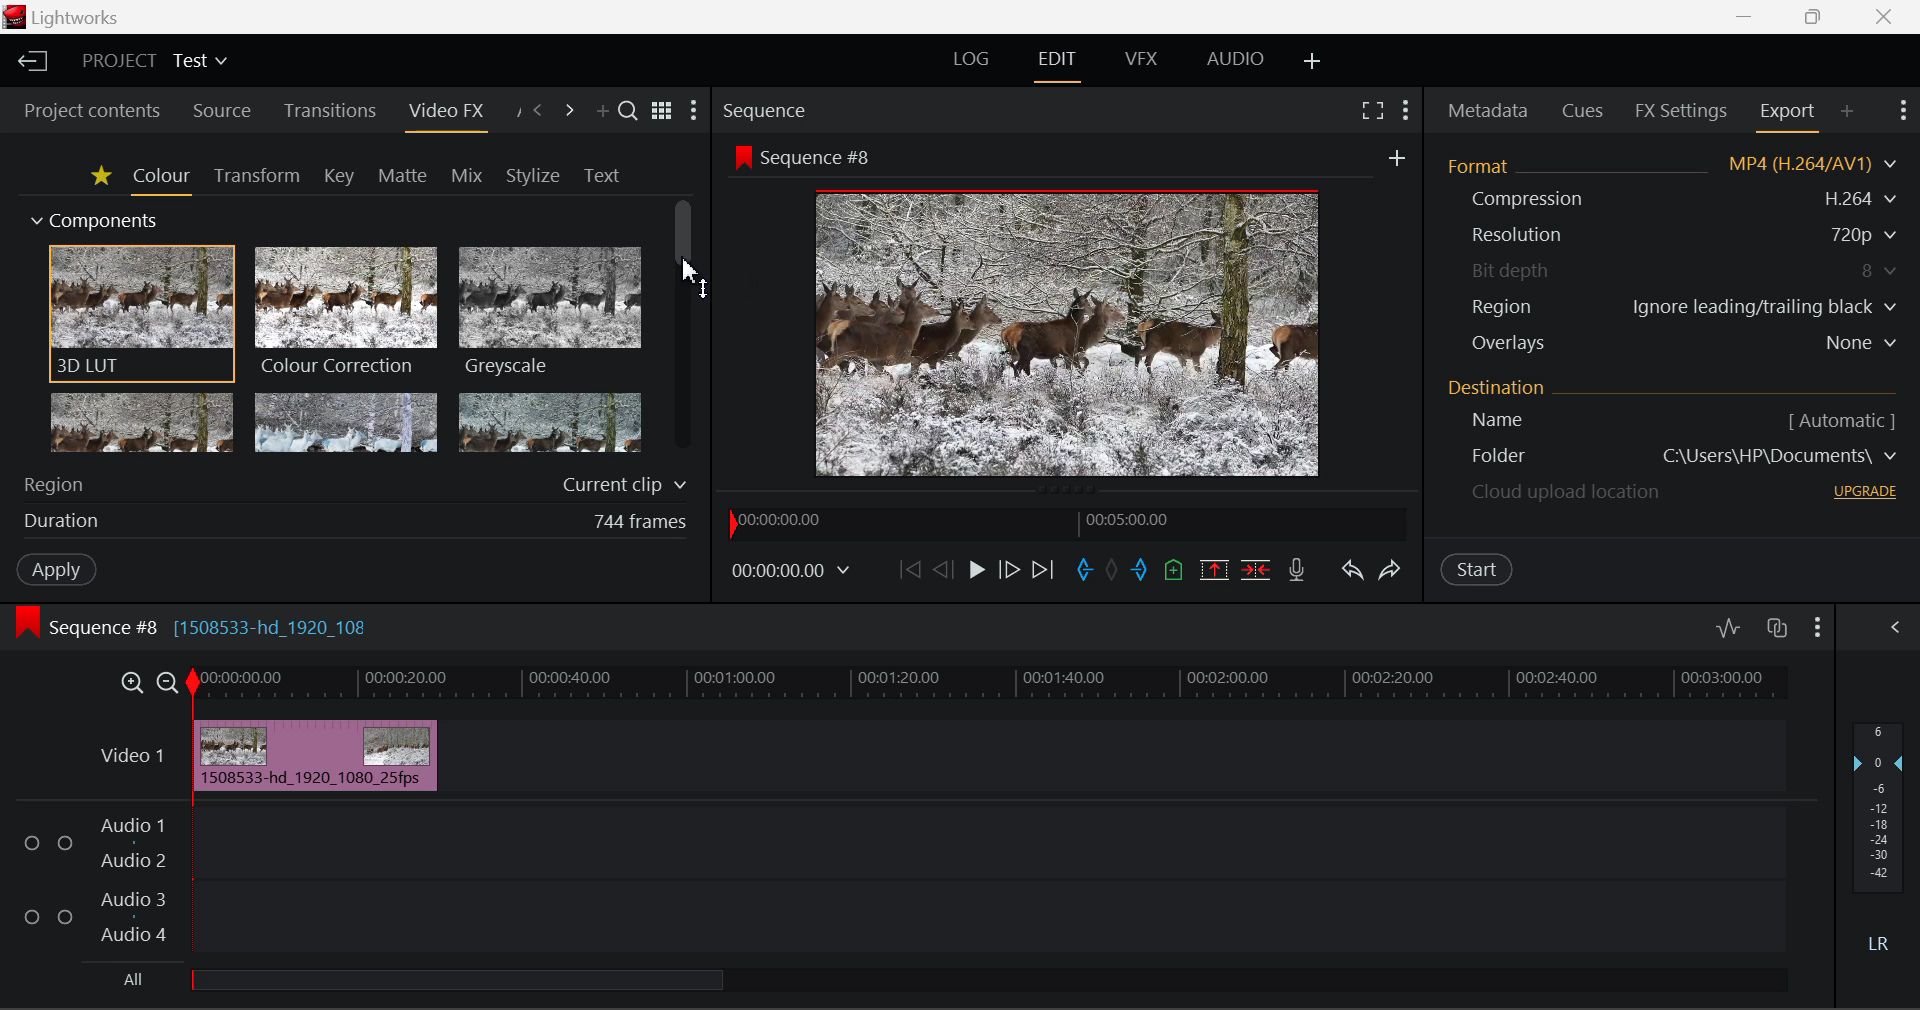 The image size is (1920, 1010). What do you see at coordinates (214, 623) in the screenshot?
I see `Sequence #8 [1508533-hd_1920_108` at bounding box center [214, 623].